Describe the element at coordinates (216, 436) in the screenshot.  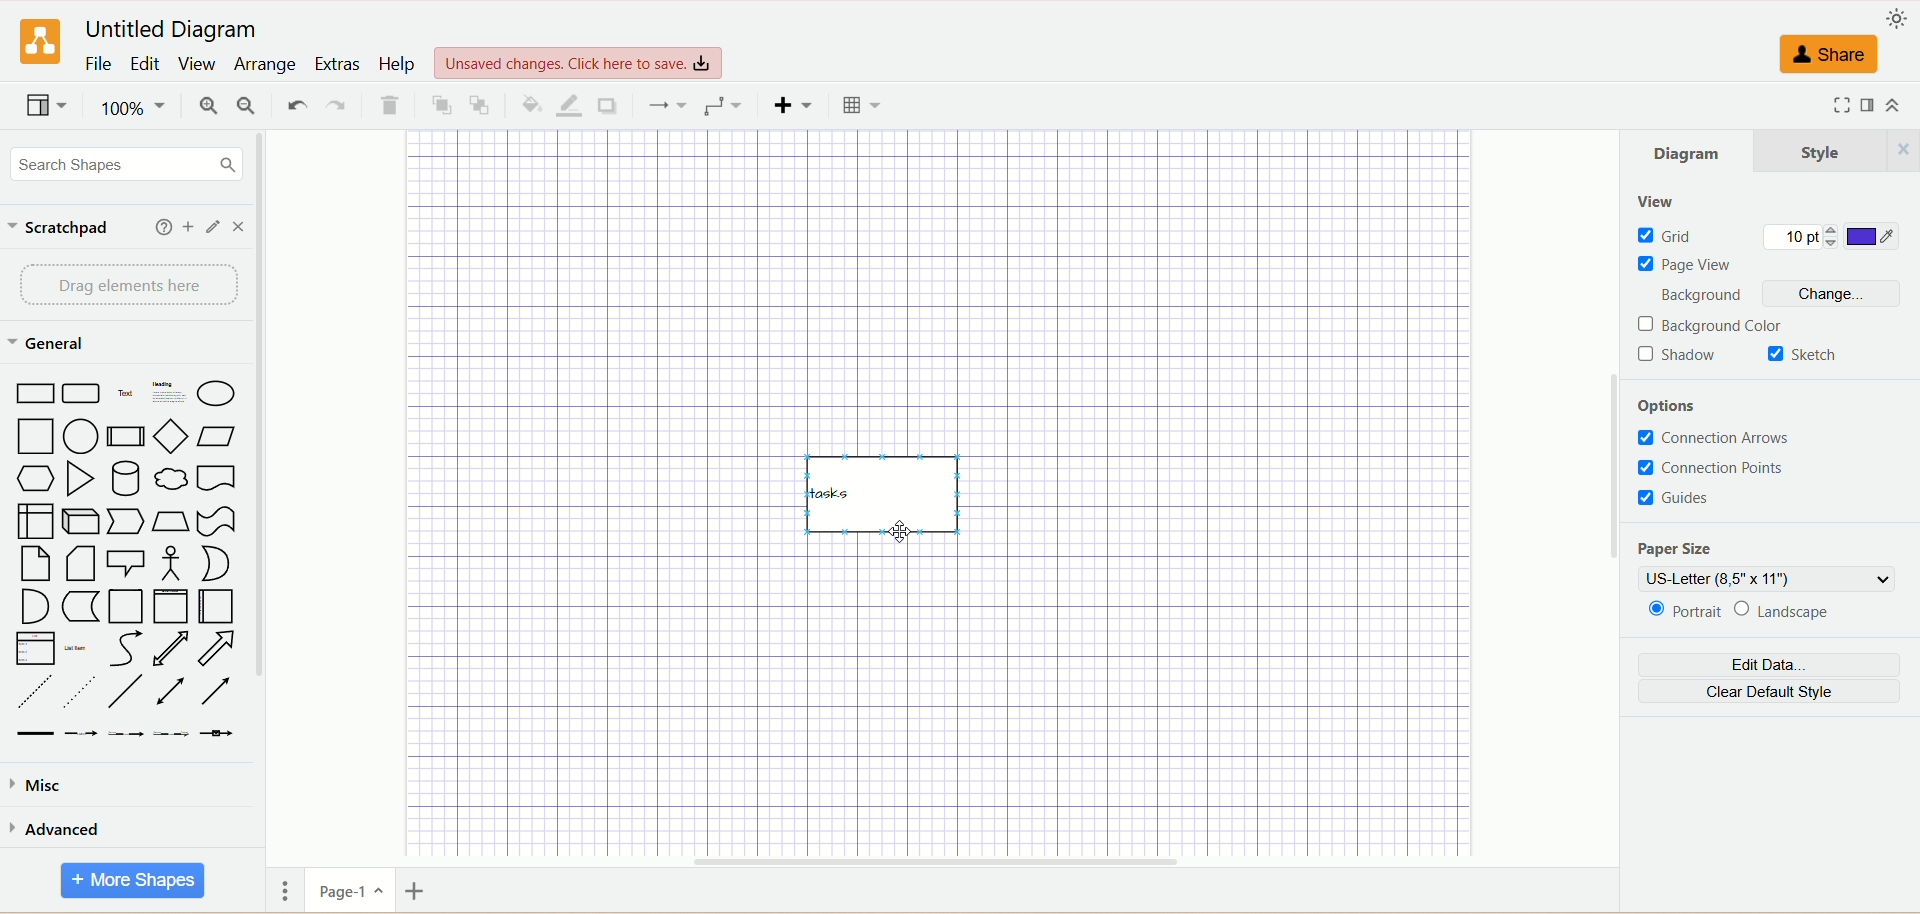
I see `Parallelogram` at that location.